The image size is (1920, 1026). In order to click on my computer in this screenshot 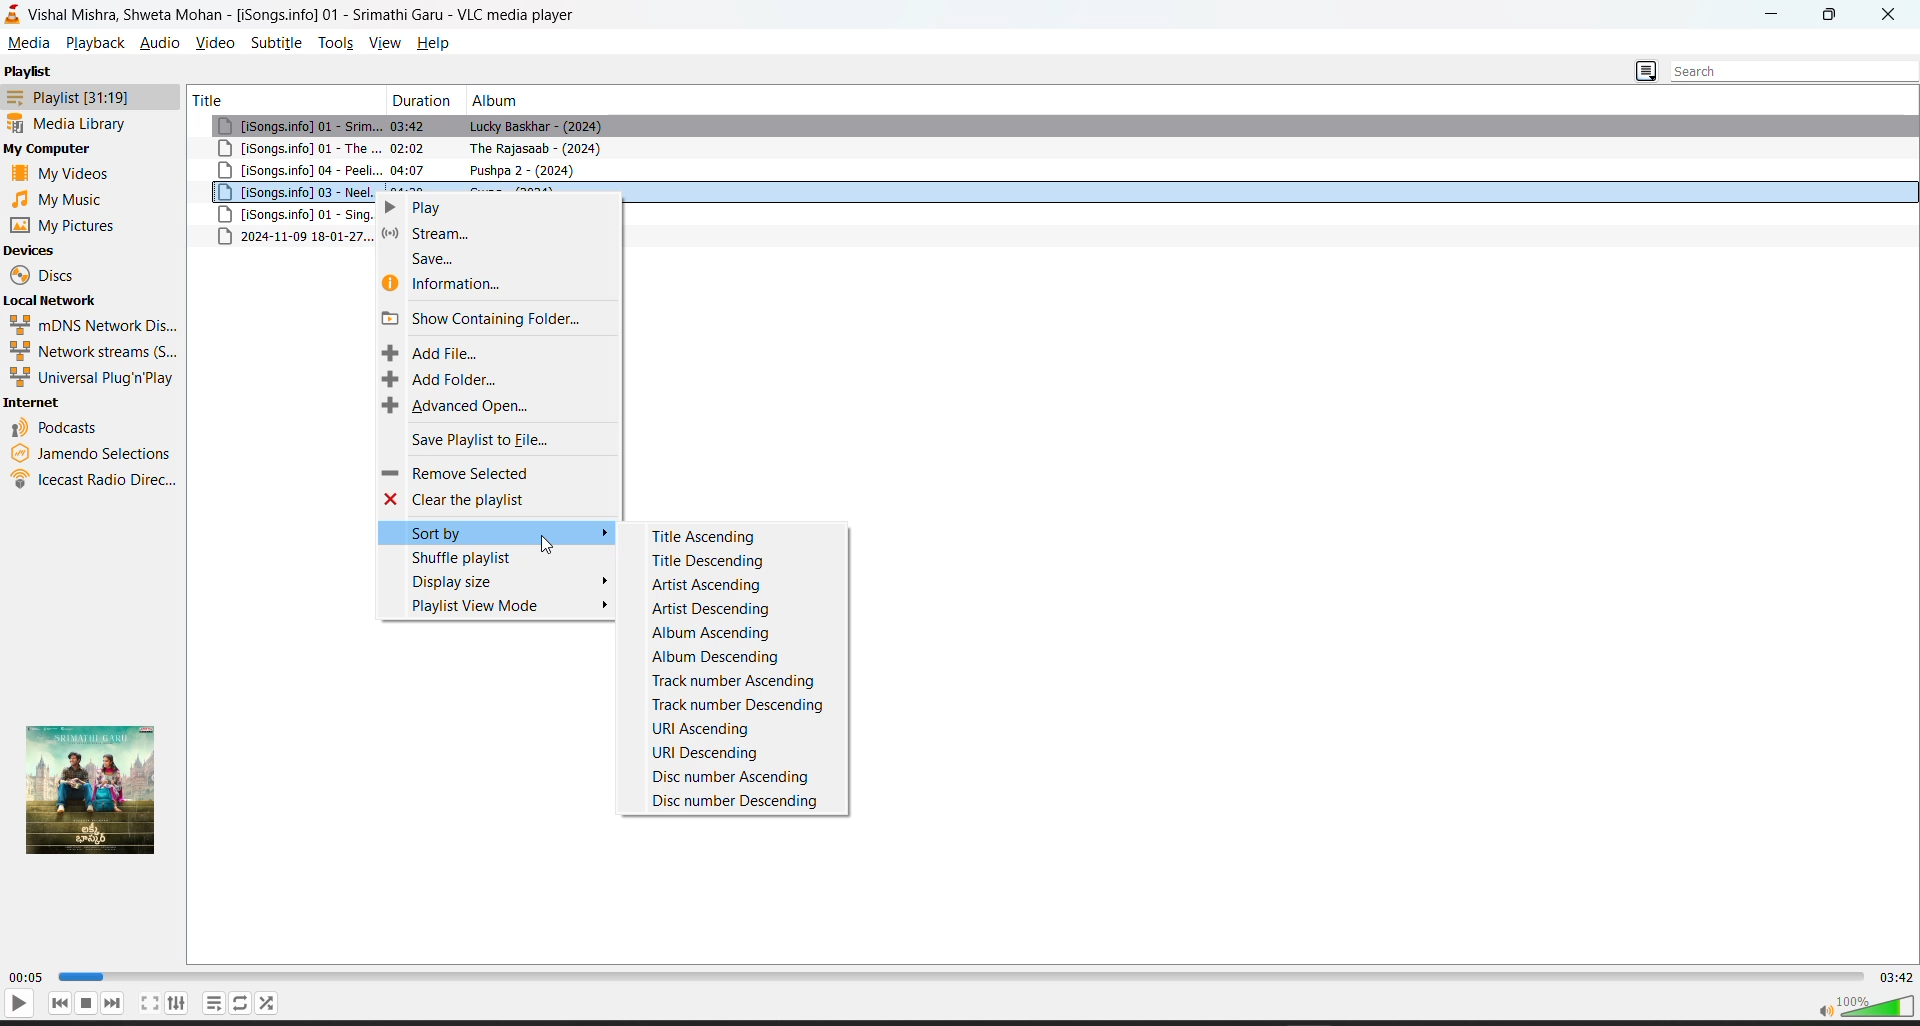, I will do `click(50, 148)`.